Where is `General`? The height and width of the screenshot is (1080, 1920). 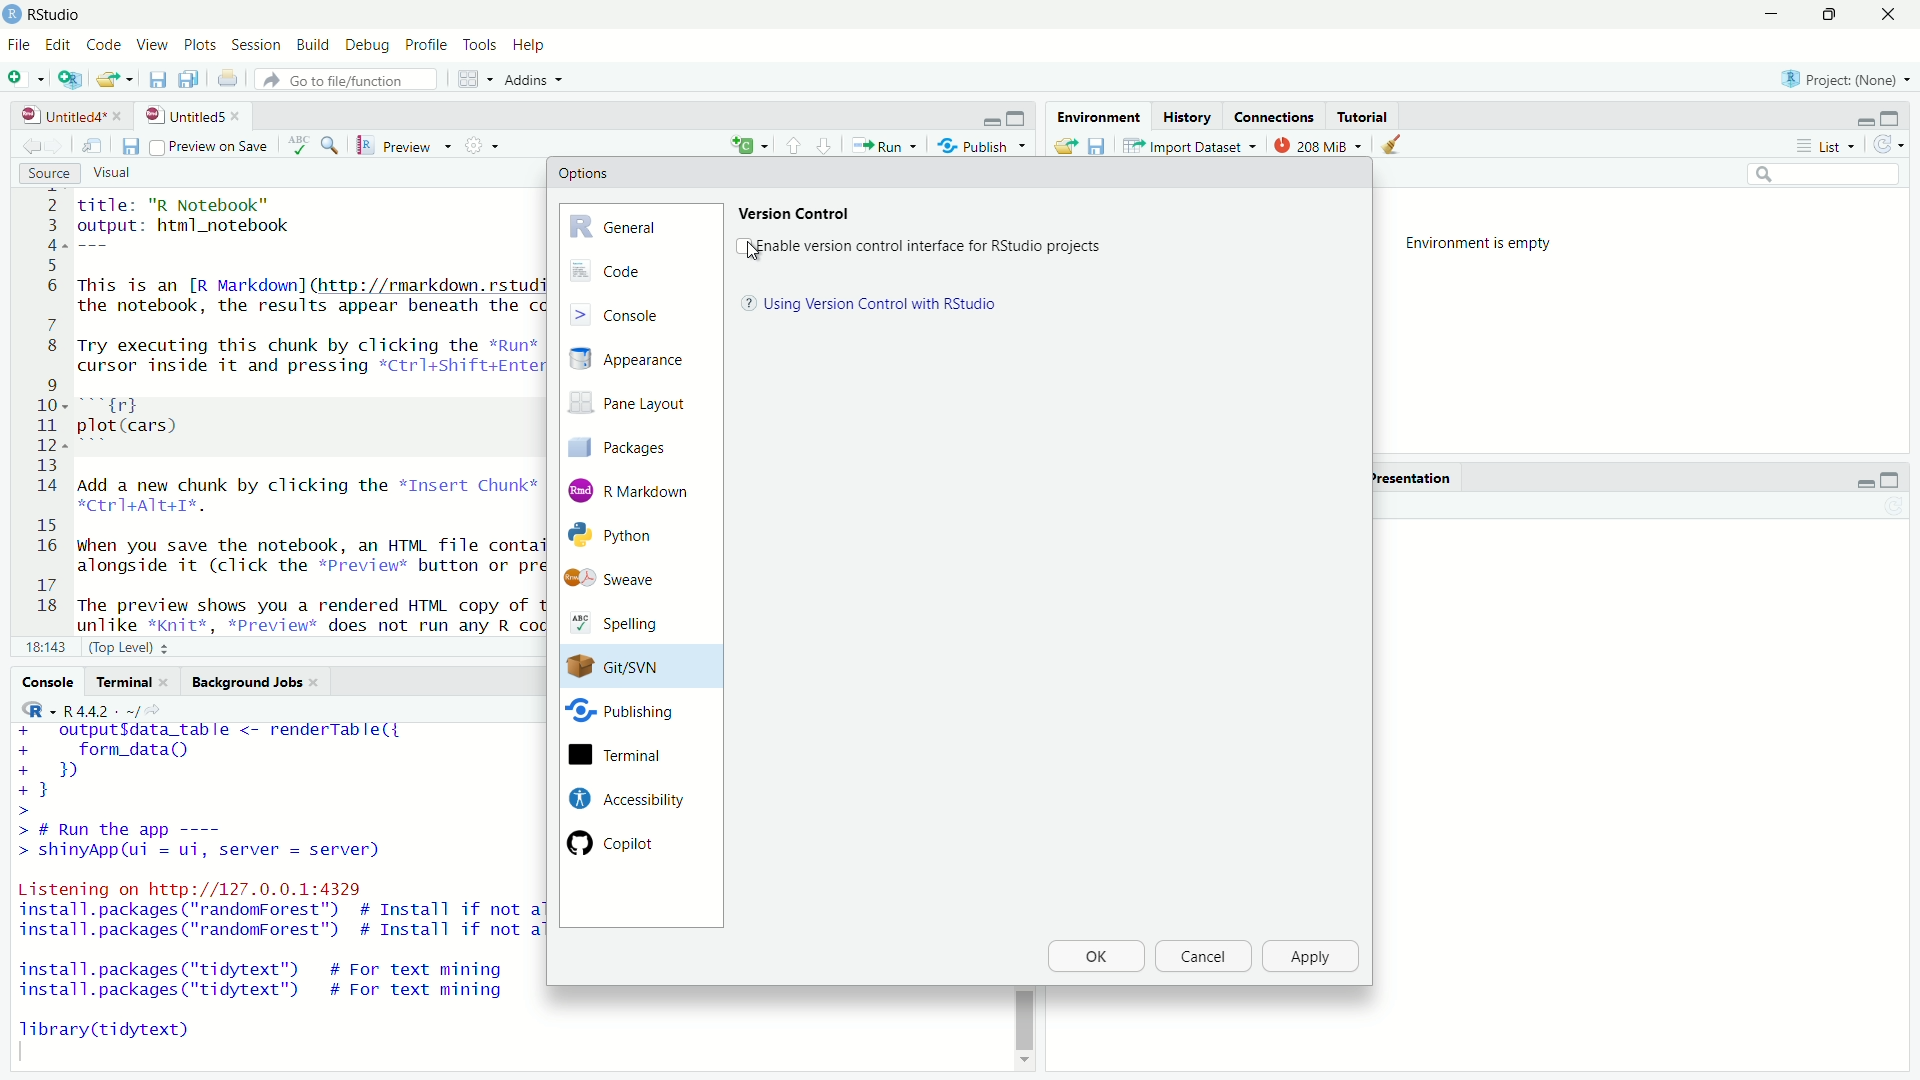
General is located at coordinates (640, 224).